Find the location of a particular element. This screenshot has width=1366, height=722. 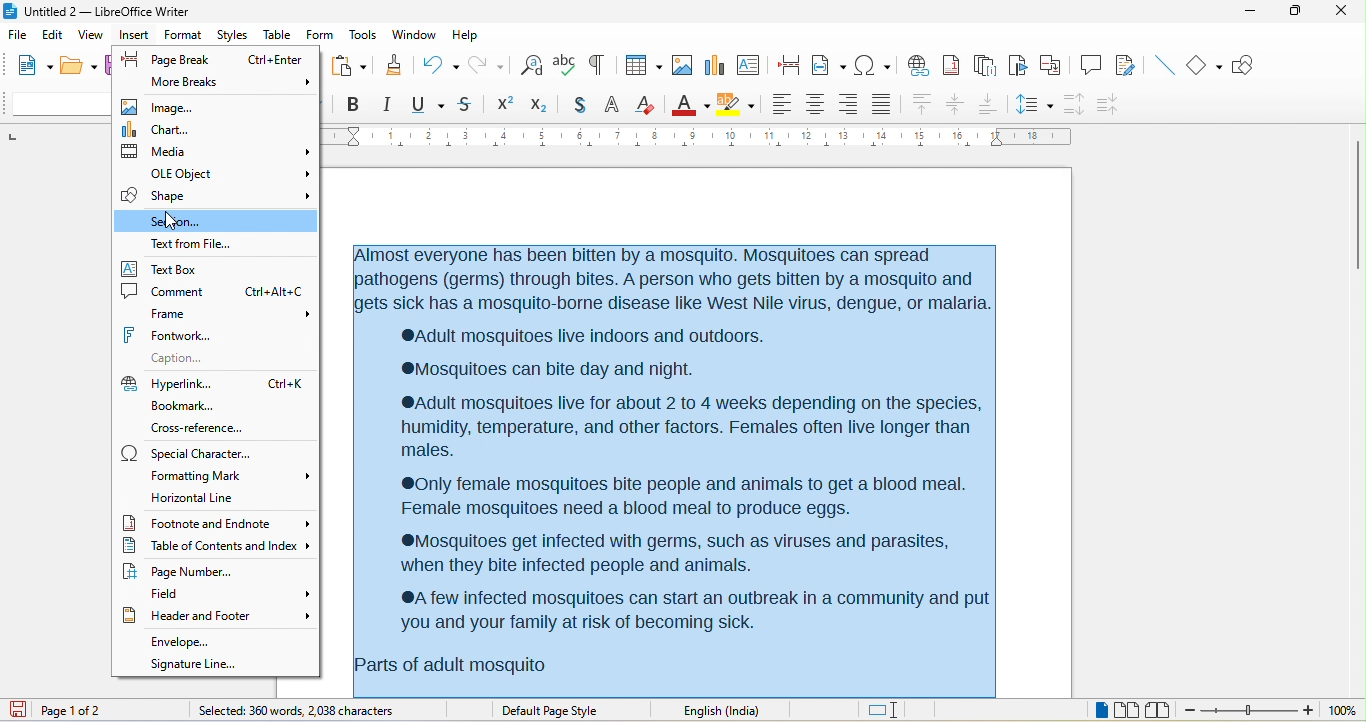

page 1 of 2 is located at coordinates (79, 710).